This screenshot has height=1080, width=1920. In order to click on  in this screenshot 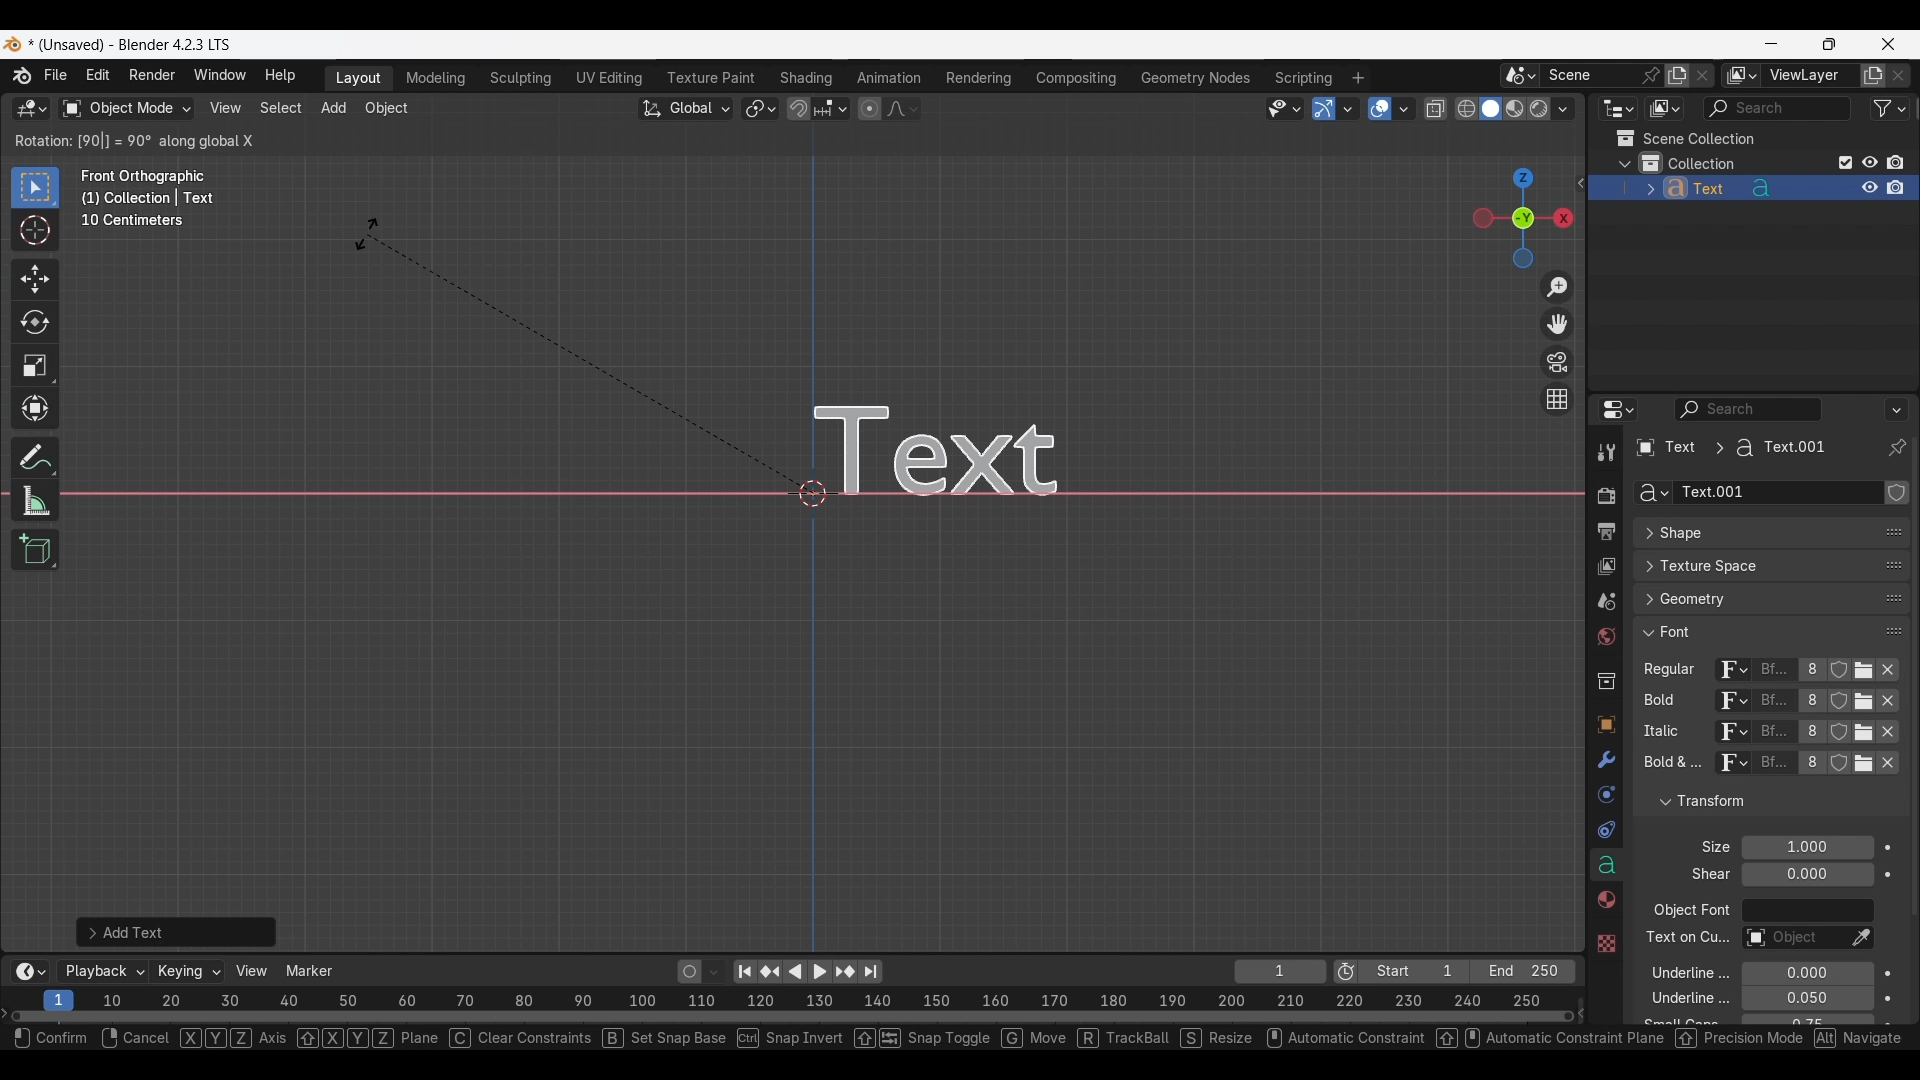, I will do `click(1605, 941)`.